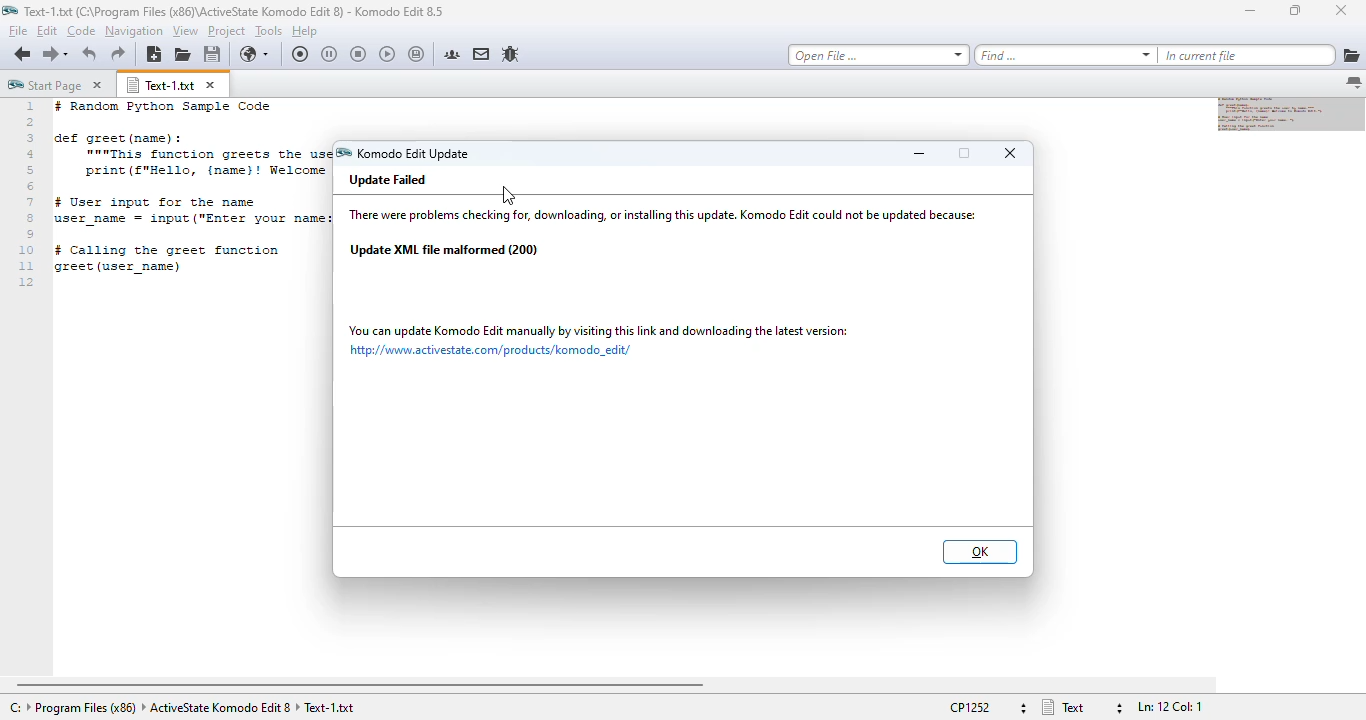 The height and width of the screenshot is (720, 1366). What do you see at coordinates (17, 30) in the screenshot?
I see `file` at bounding box center [17, 30].